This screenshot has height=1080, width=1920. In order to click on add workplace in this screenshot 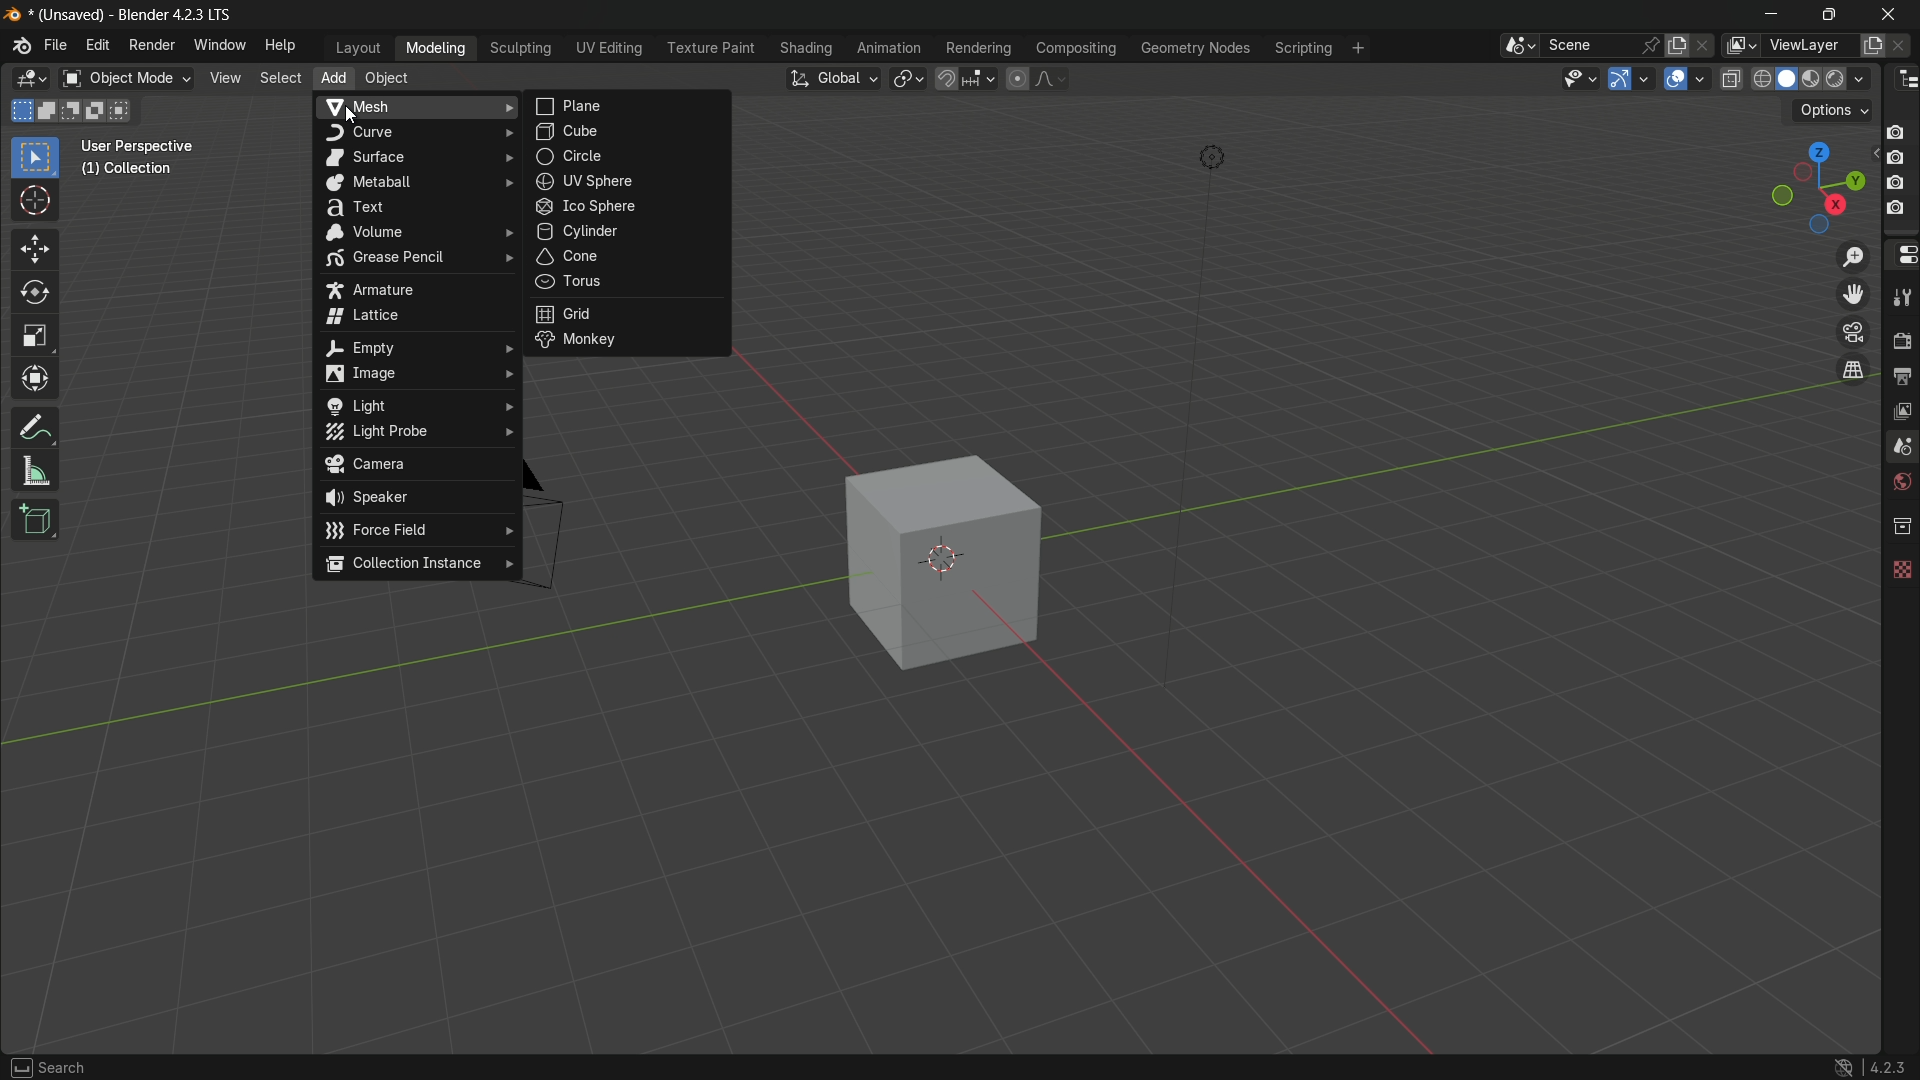, I will do `click(1357, 47)`.